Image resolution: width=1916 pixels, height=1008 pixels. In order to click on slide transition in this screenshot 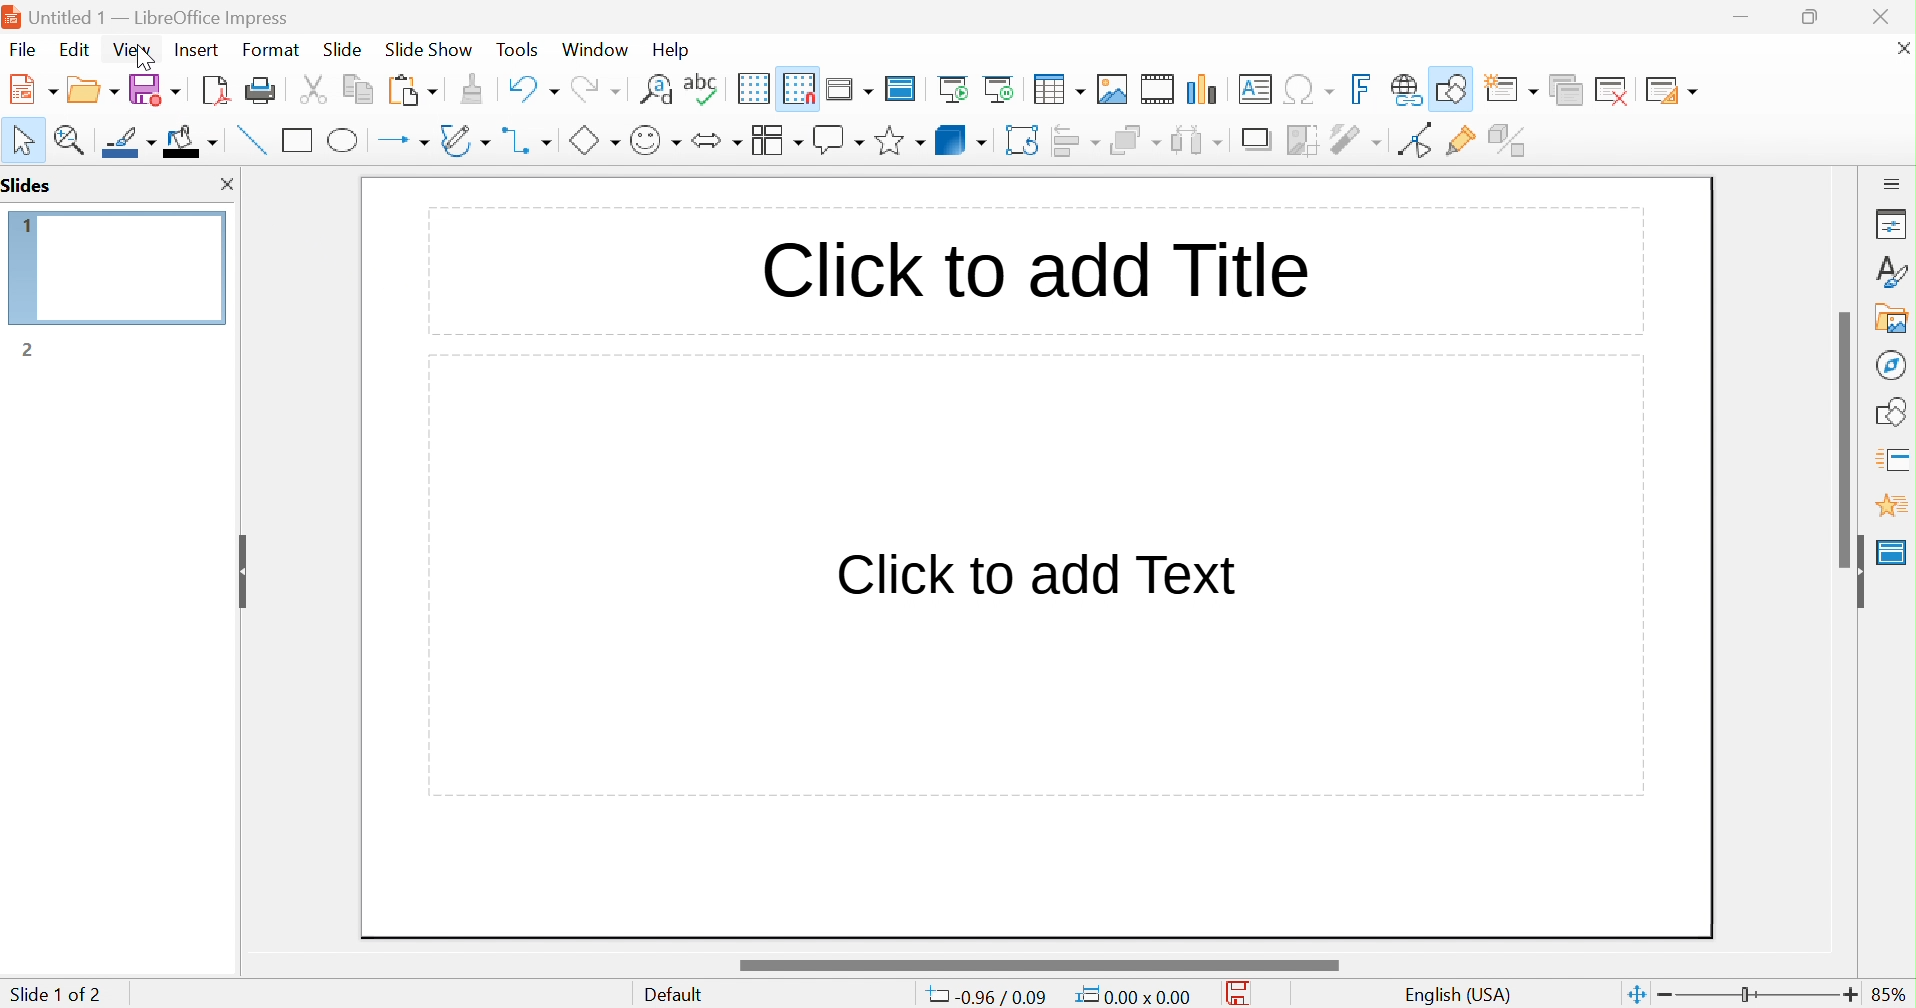, I will do `click(1896, 457)`.